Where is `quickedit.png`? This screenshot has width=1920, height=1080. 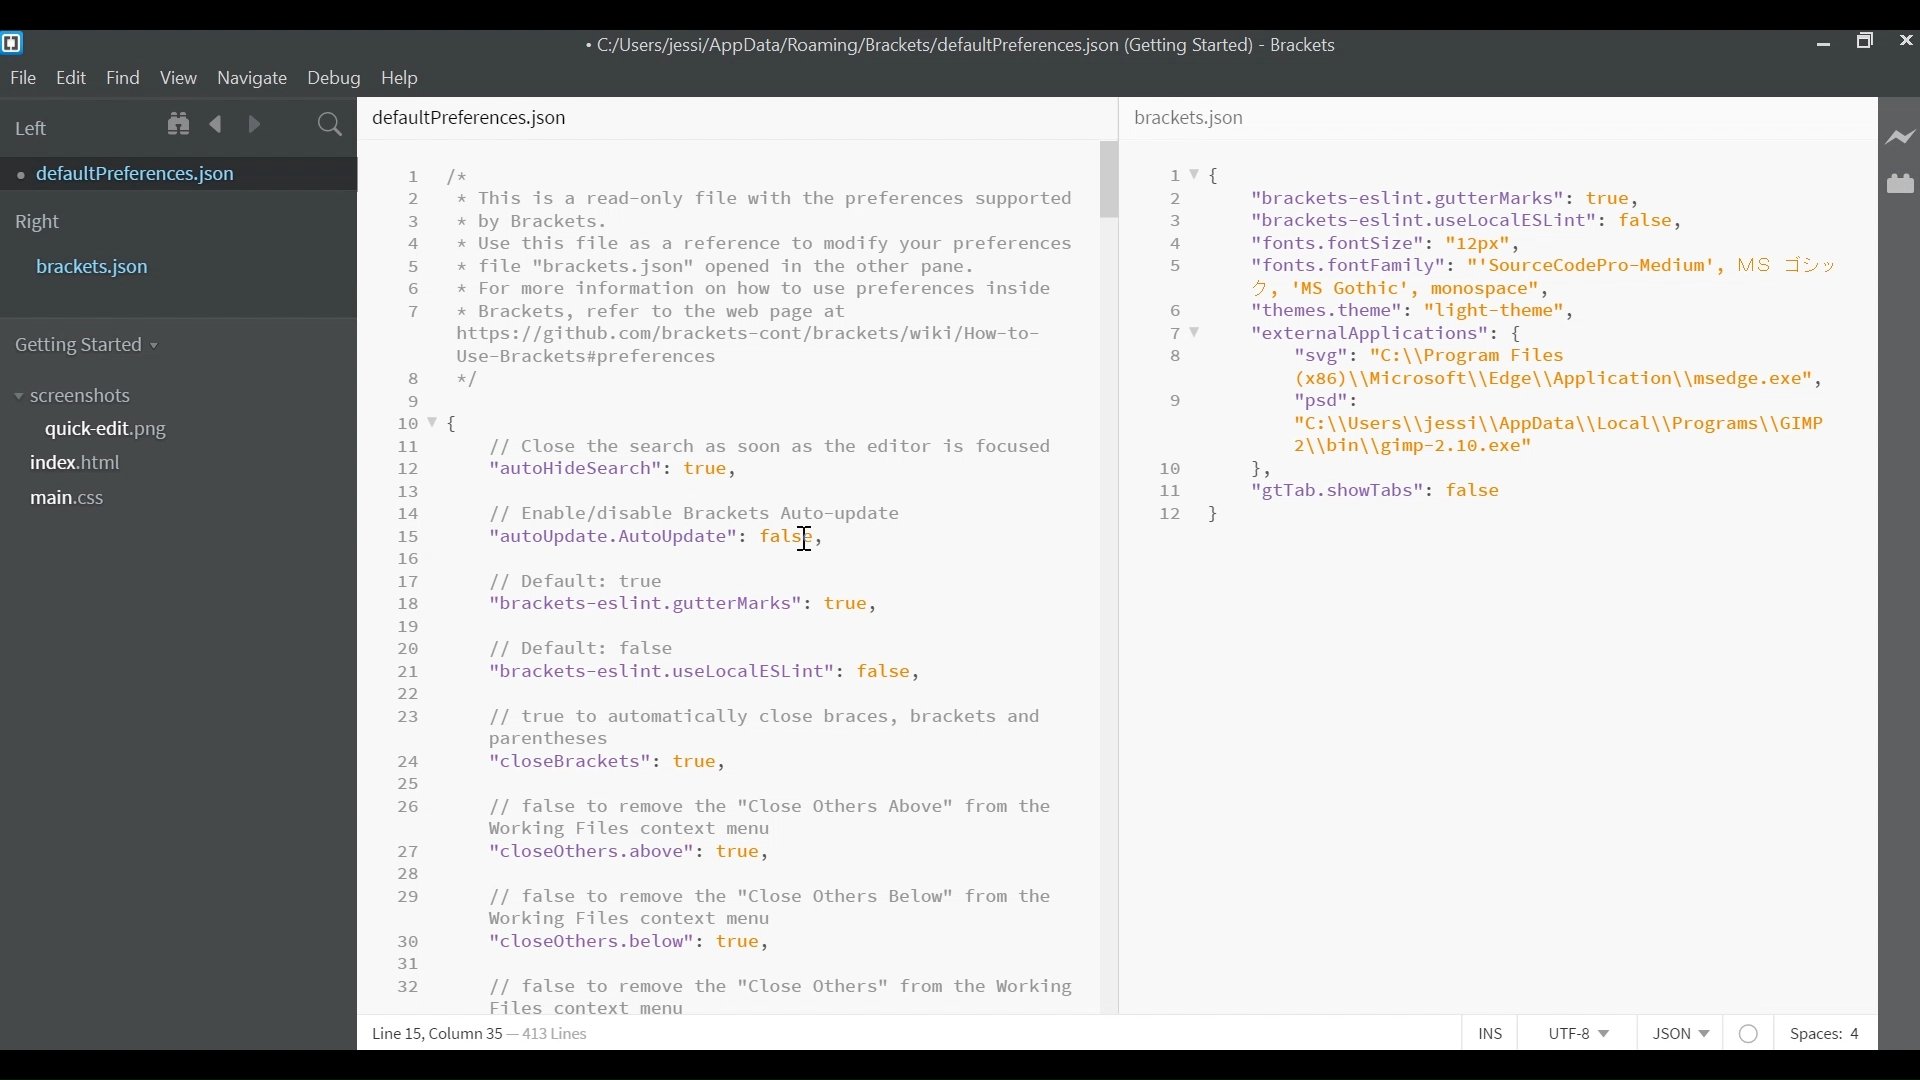
quickedit.png is located at coordinates (117, 428).